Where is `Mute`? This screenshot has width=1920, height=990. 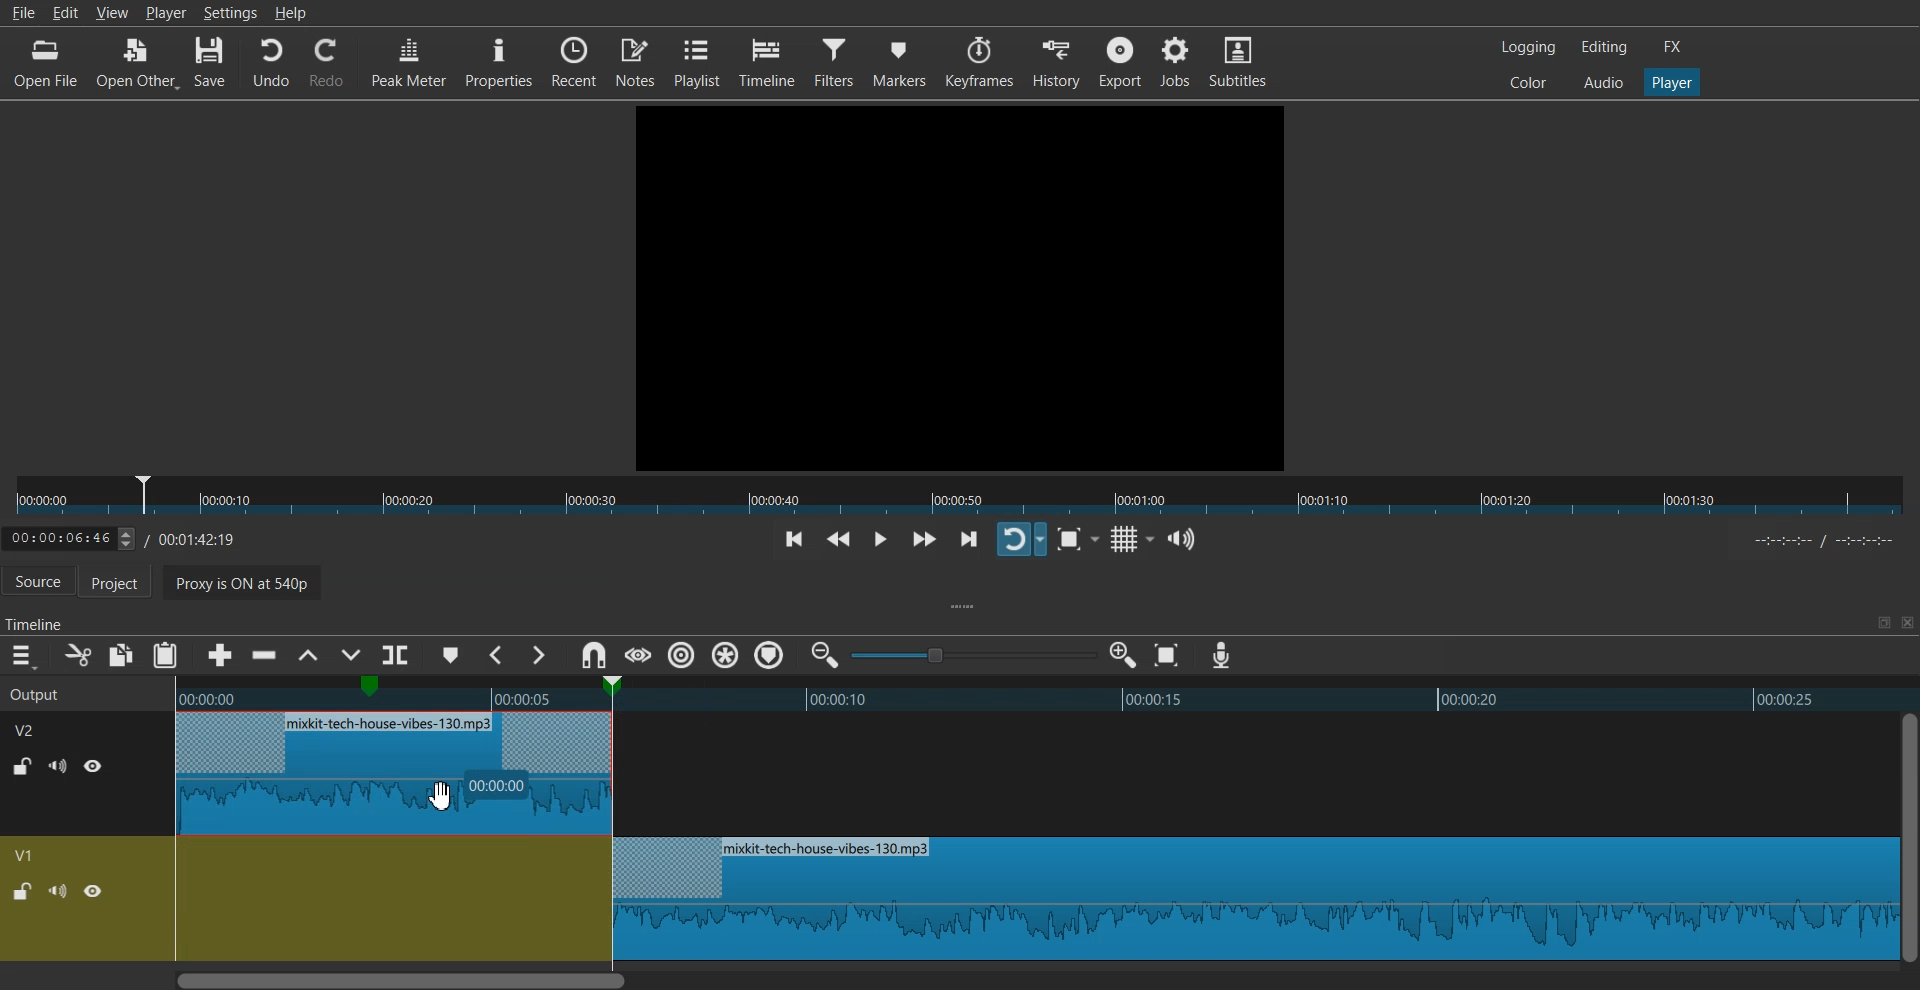
Mute is located at coordinates (58, 766).